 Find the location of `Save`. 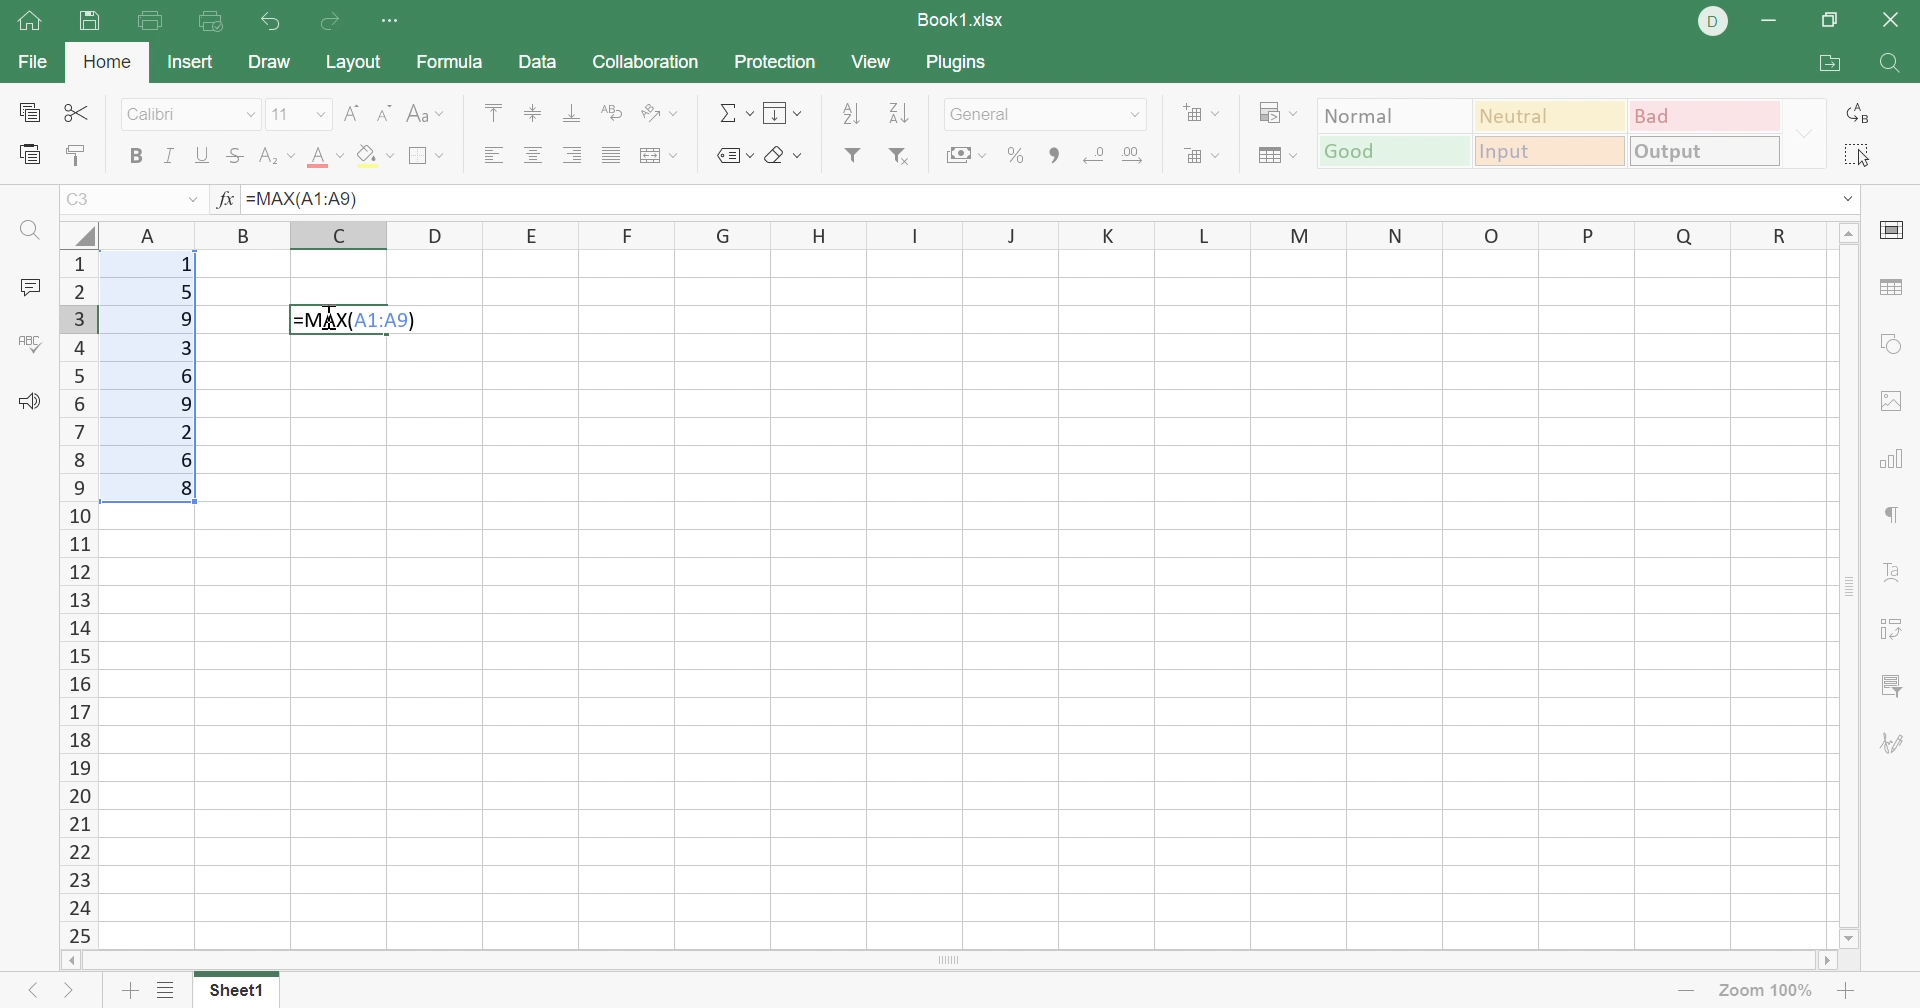

Save is located at coordinates (95, 22).